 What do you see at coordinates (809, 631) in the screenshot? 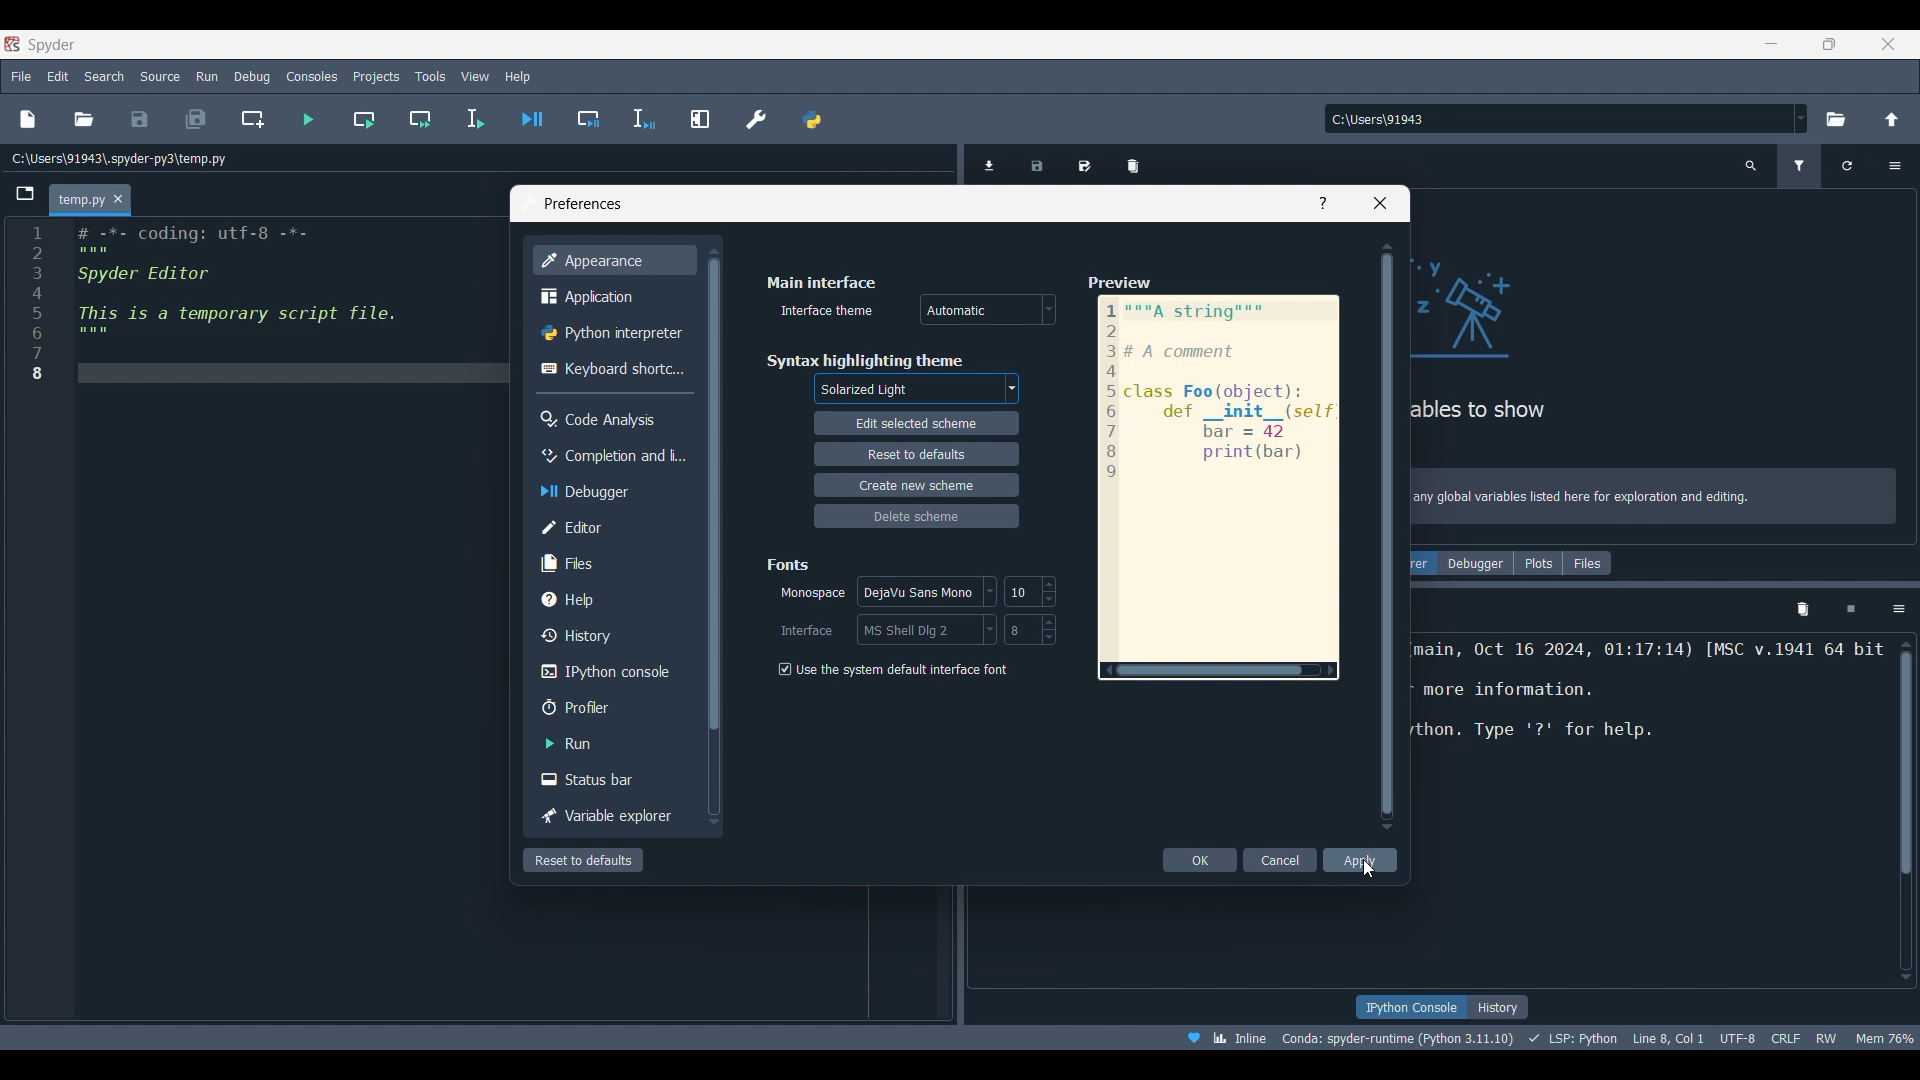
I see `Indicates interface settings` at bounding box center [809, 631].